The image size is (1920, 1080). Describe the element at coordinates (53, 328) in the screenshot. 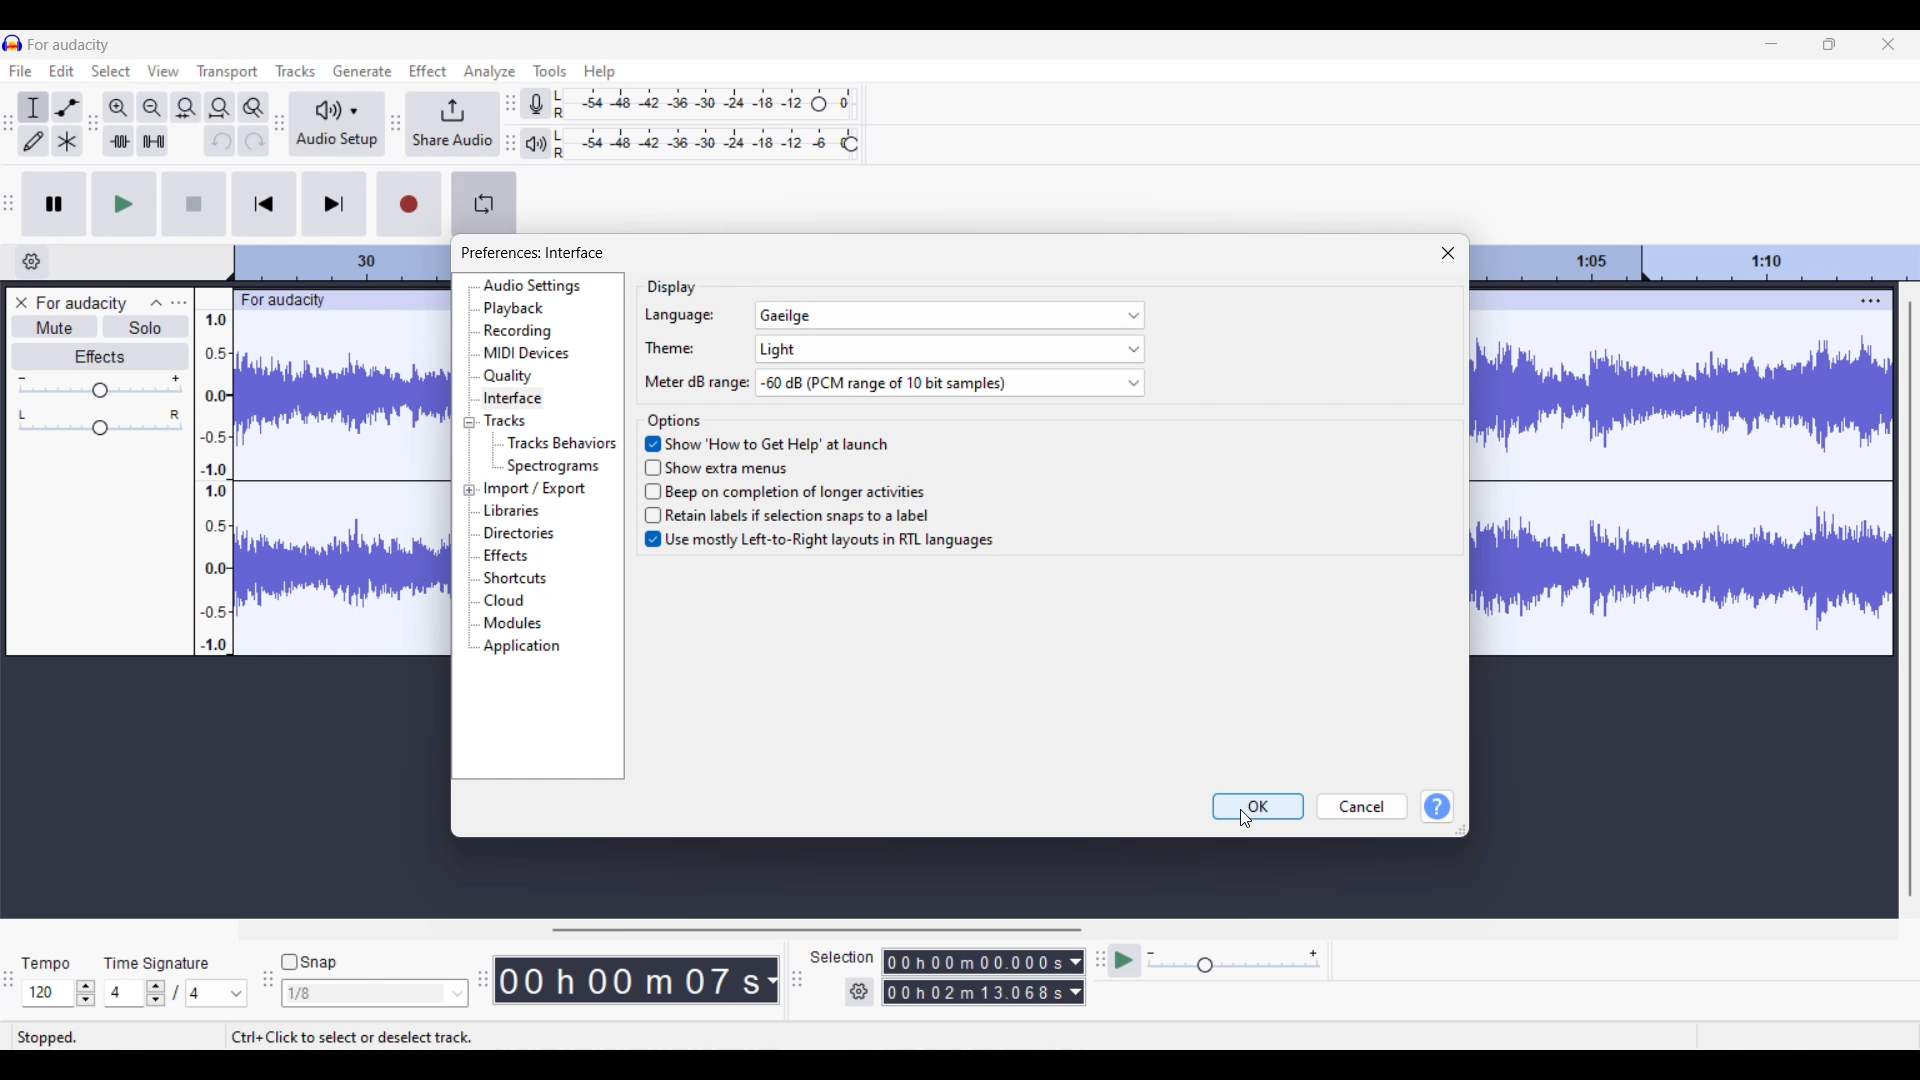

I see `Mute` at that location.